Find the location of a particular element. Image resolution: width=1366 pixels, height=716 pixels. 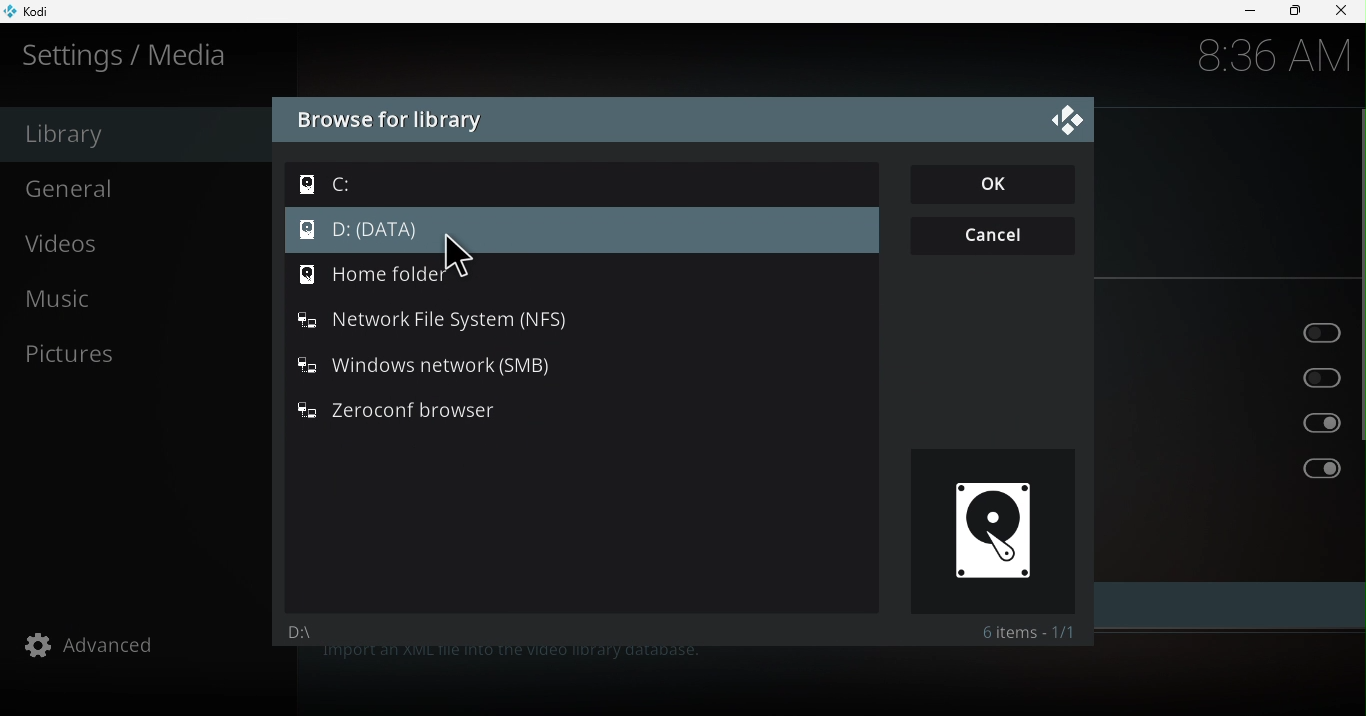

Ignore different video versions on scan is located at coordinates (1233, 423).